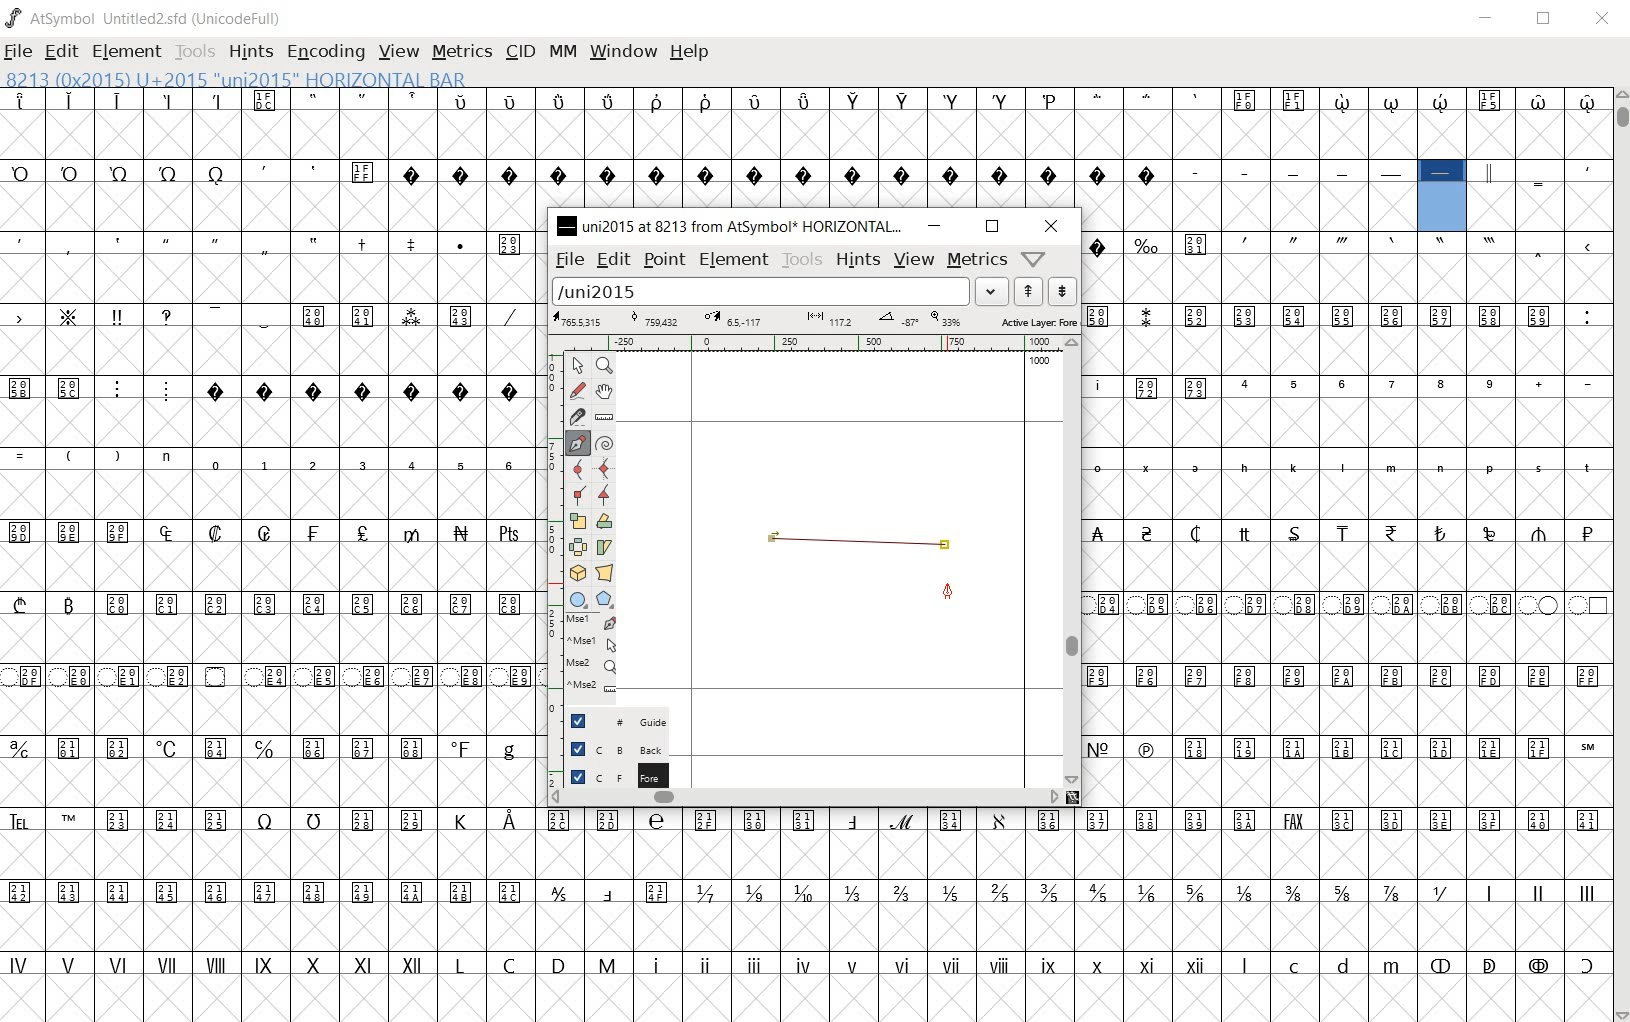 The height and width of the screenshot is (1022, 1630). What do you see at coordinates (128, 51) in the screenshot?
I see `ELEMENT` at bounding box center [128, 51].